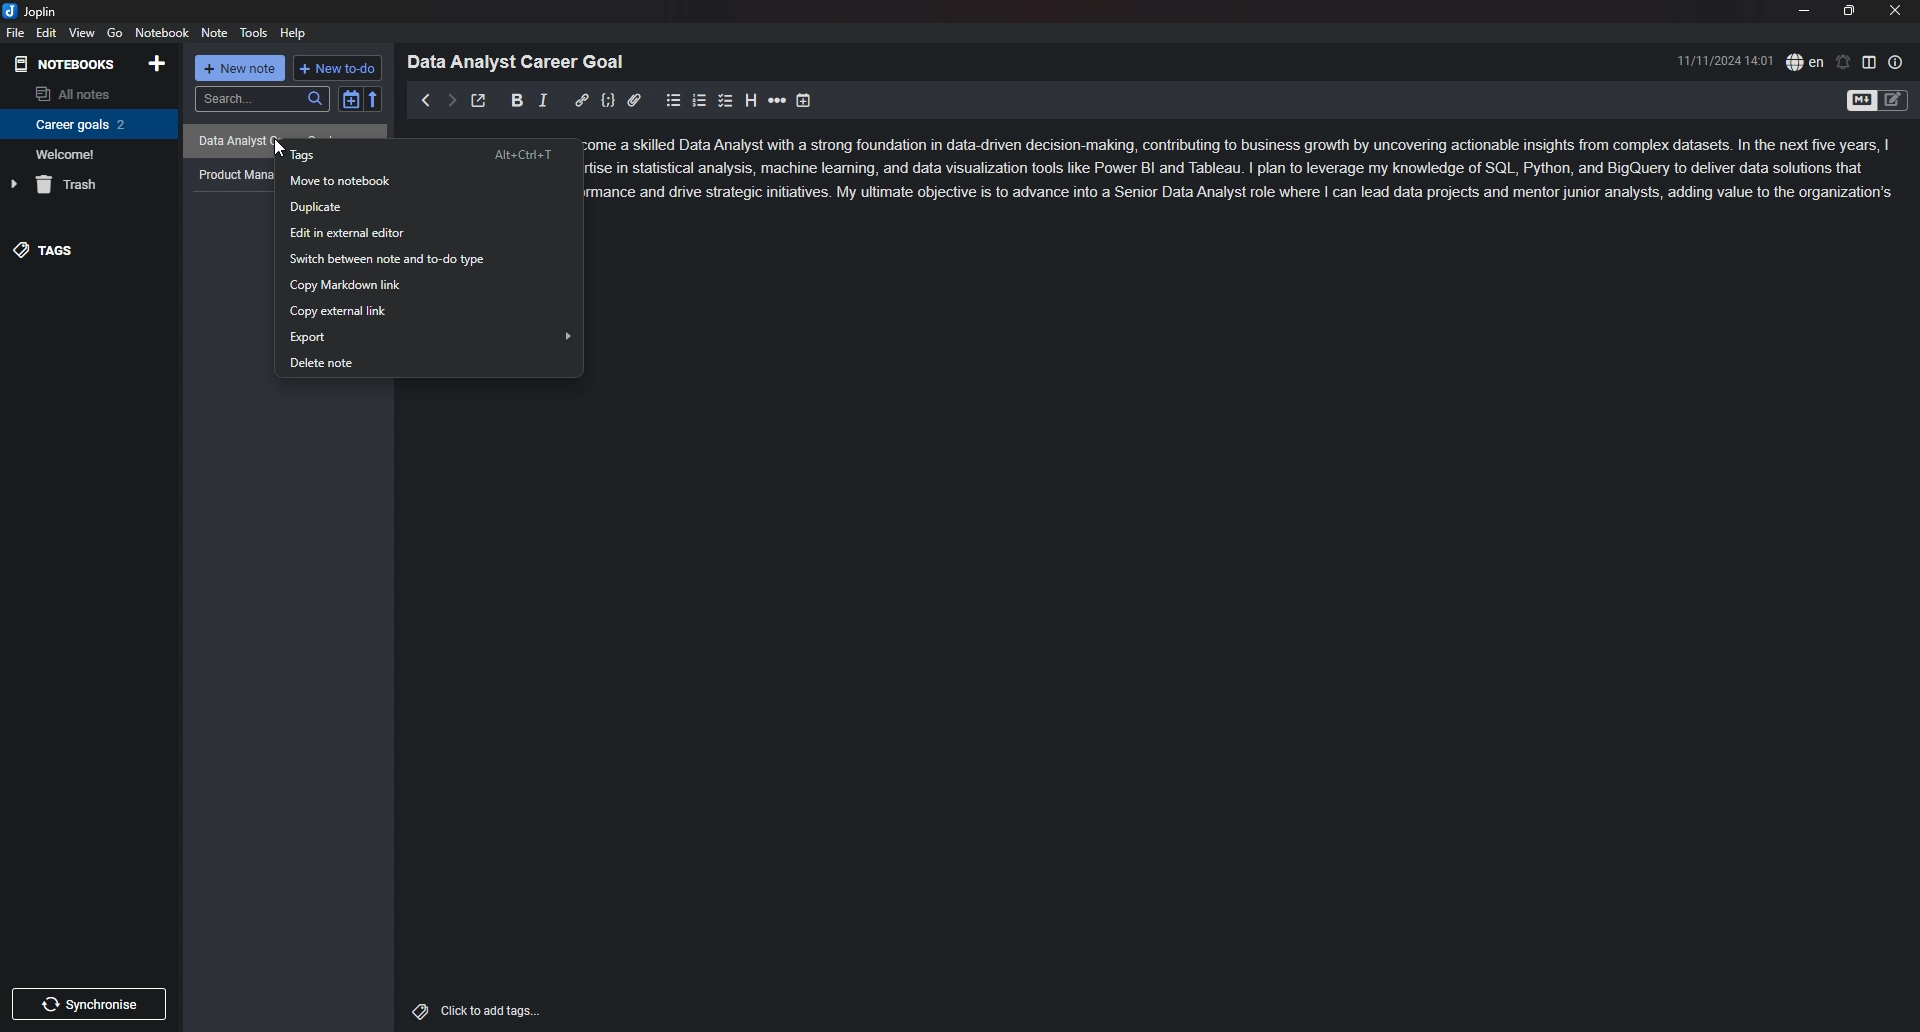 Image resolution: width=1920 pixels, height=1032 pixels. What do you see at coordinates (67, 65) in the screenshot?
I see `notebooks` at bounding box center [67, 65].